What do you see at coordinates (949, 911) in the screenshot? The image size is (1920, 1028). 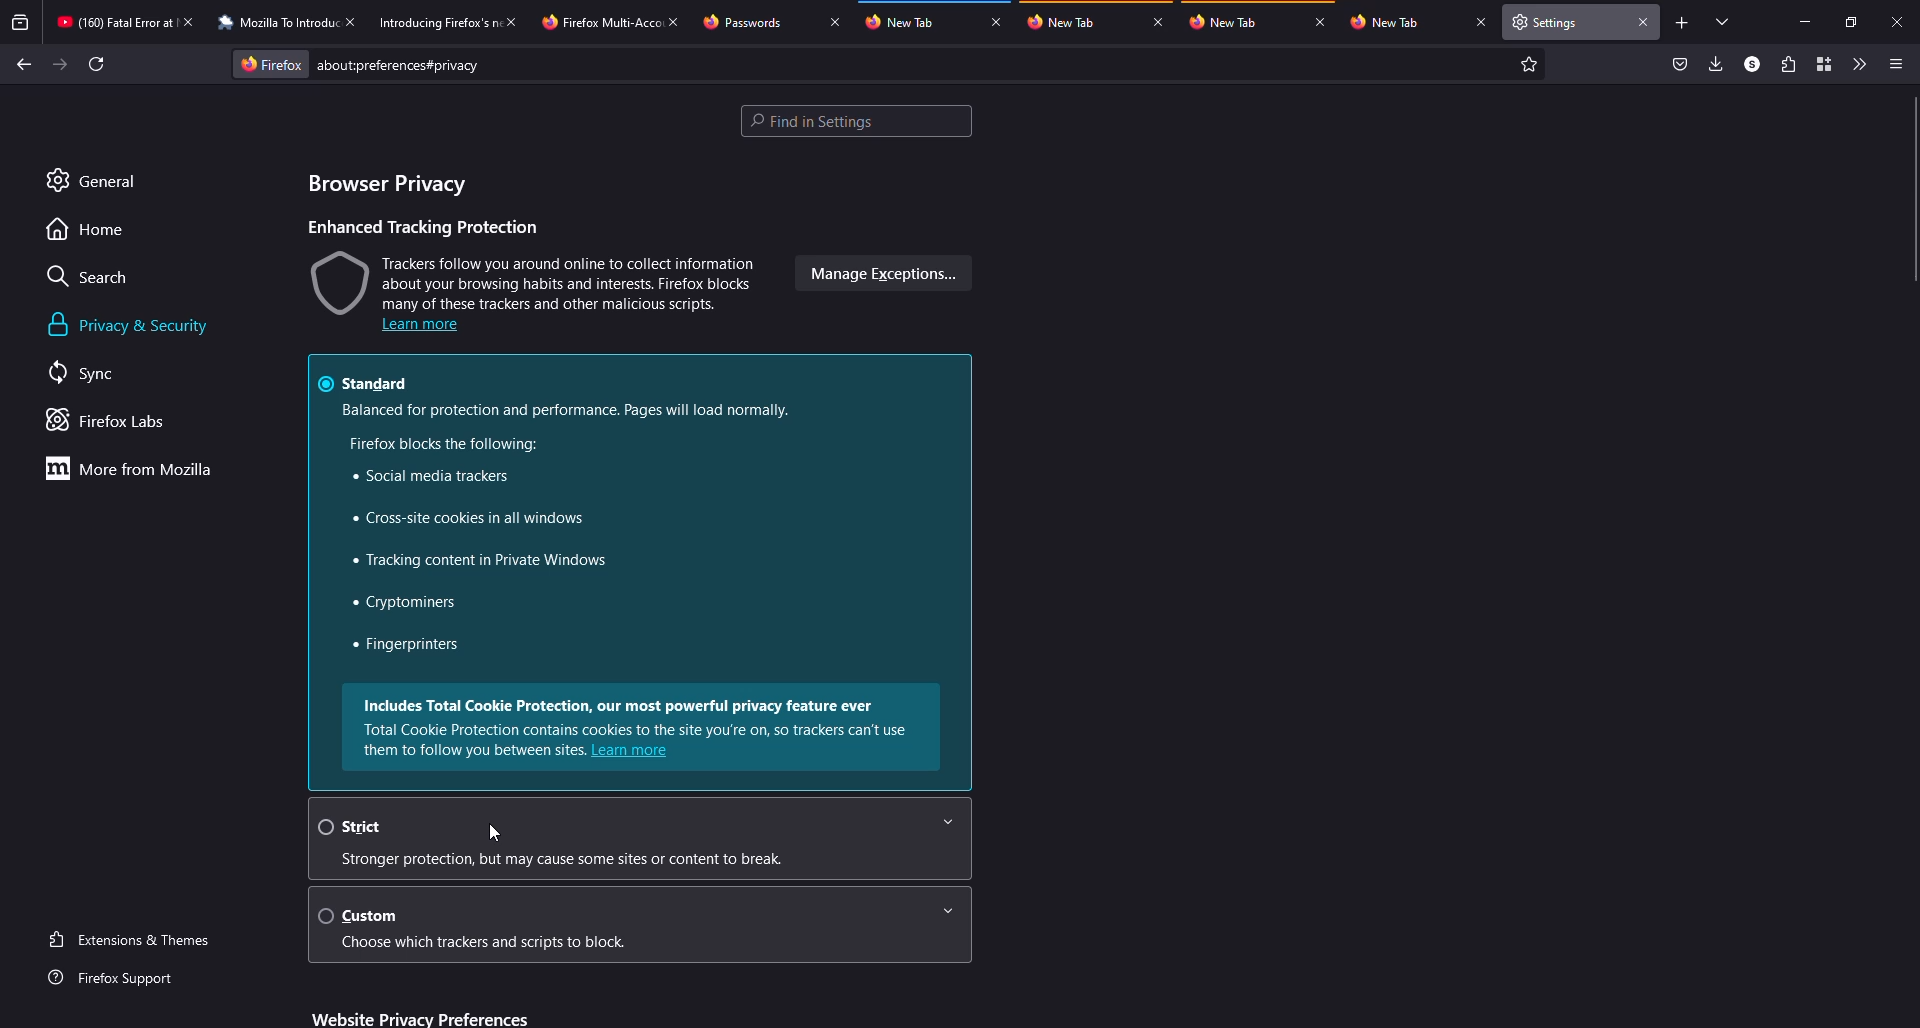 I see `expand` at bounding box center [949, 911].